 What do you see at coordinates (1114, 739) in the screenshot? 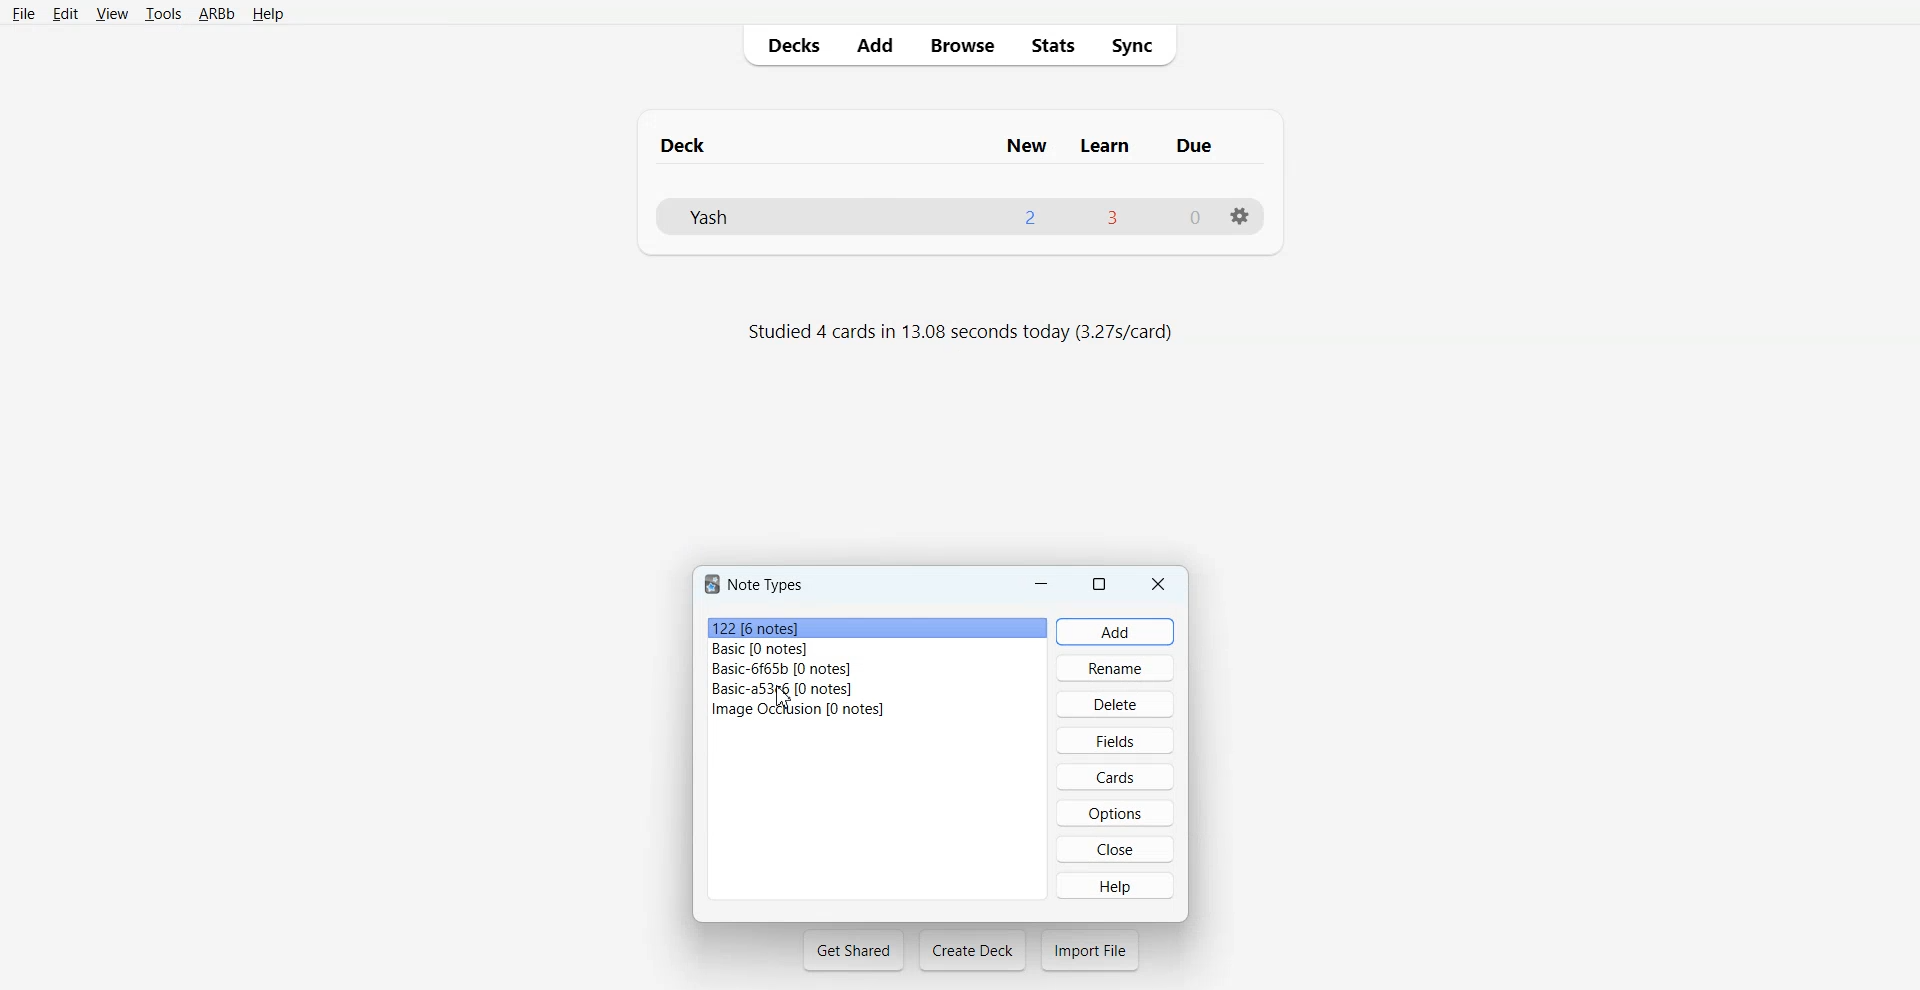
I see `Fields` at bounding box center [1114, 739].